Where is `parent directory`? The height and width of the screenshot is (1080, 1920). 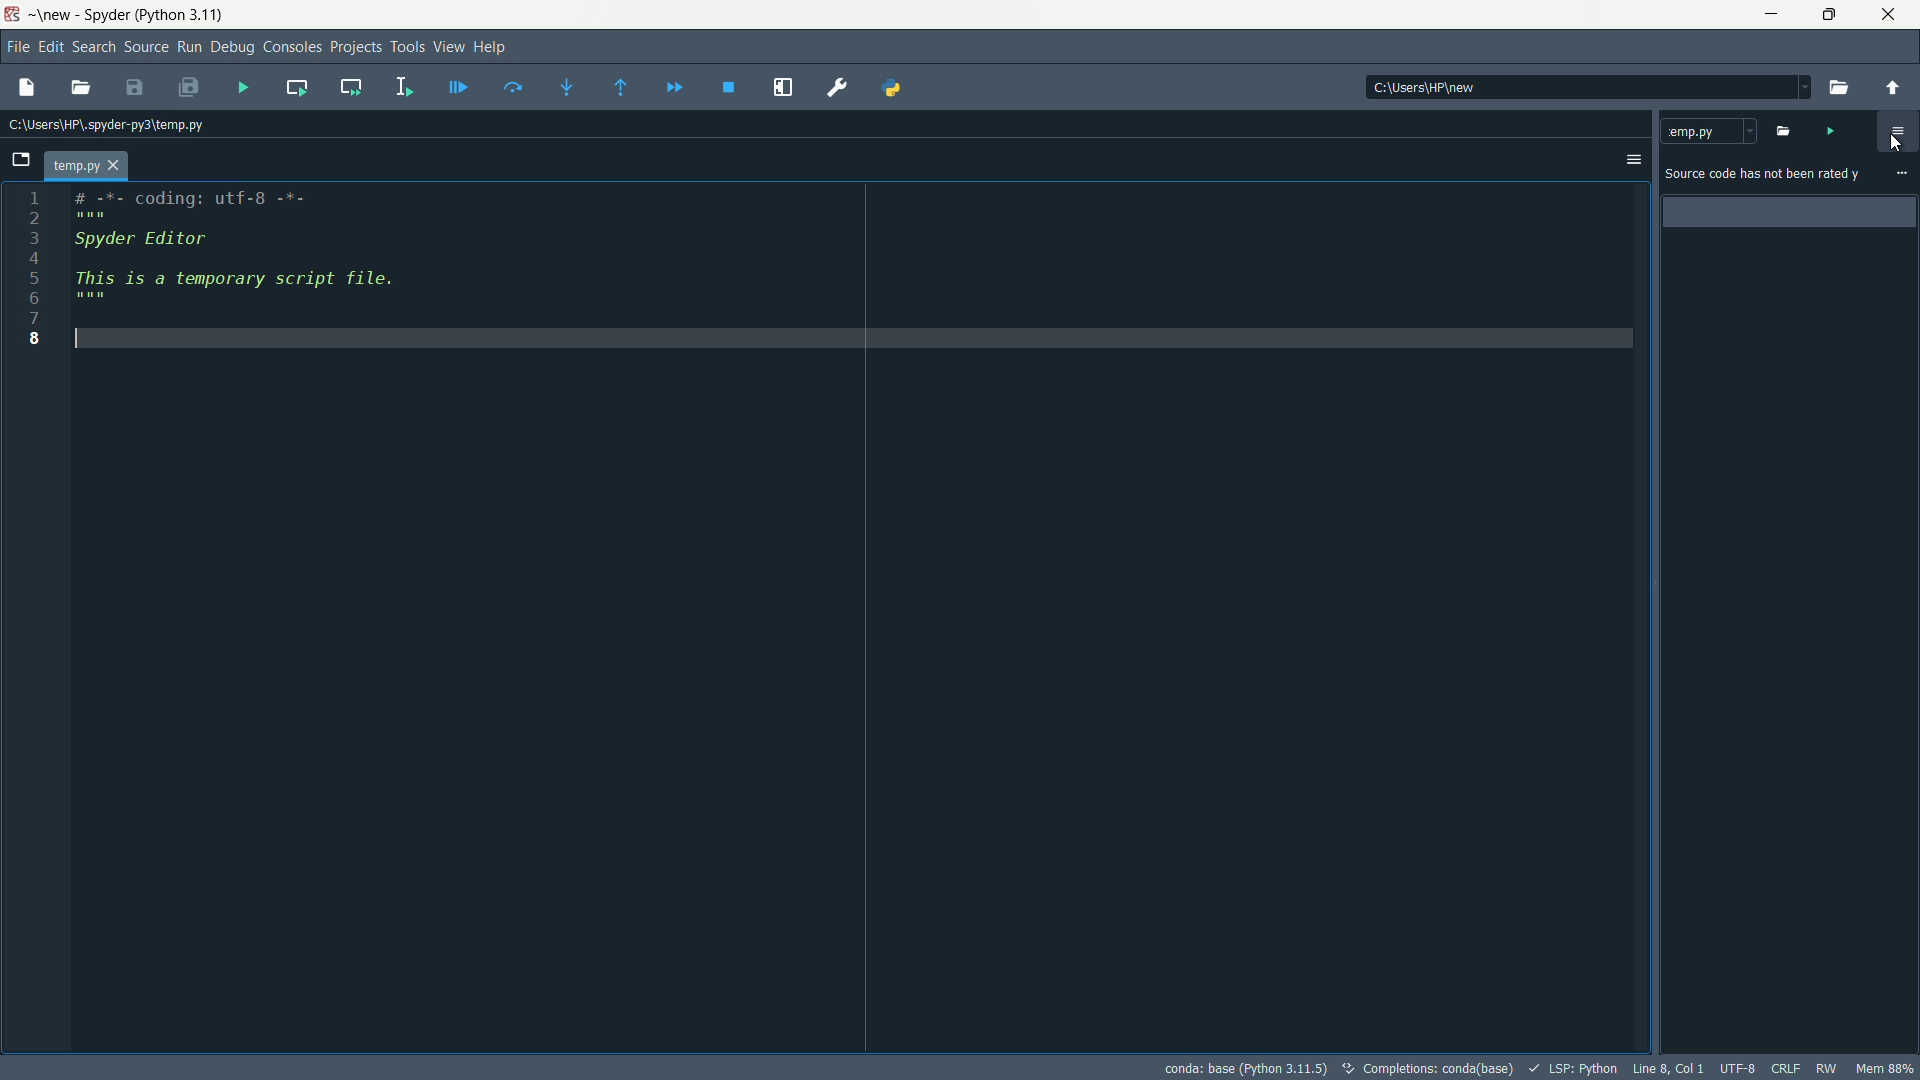
parent directory is located at coordinates (1897, 84).